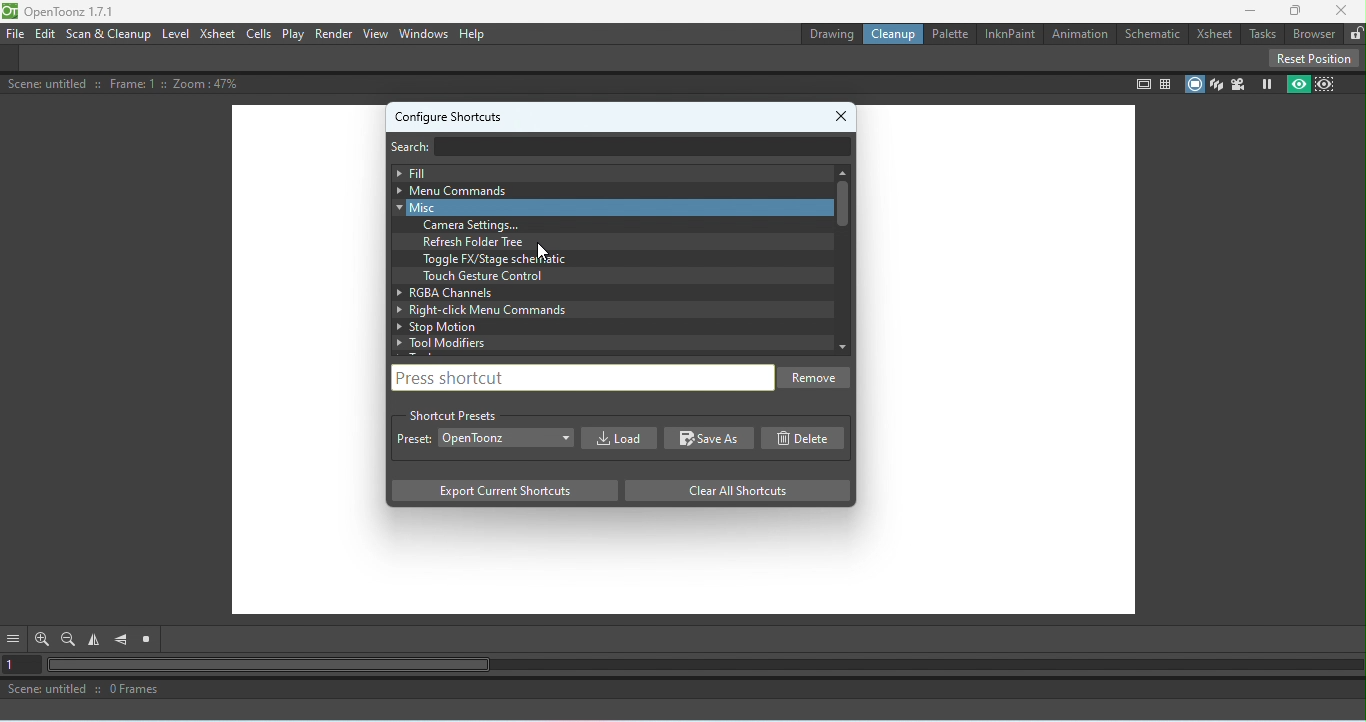 This screenshot has width=1366, height=722. I want to click on Search, so click(419, 145).